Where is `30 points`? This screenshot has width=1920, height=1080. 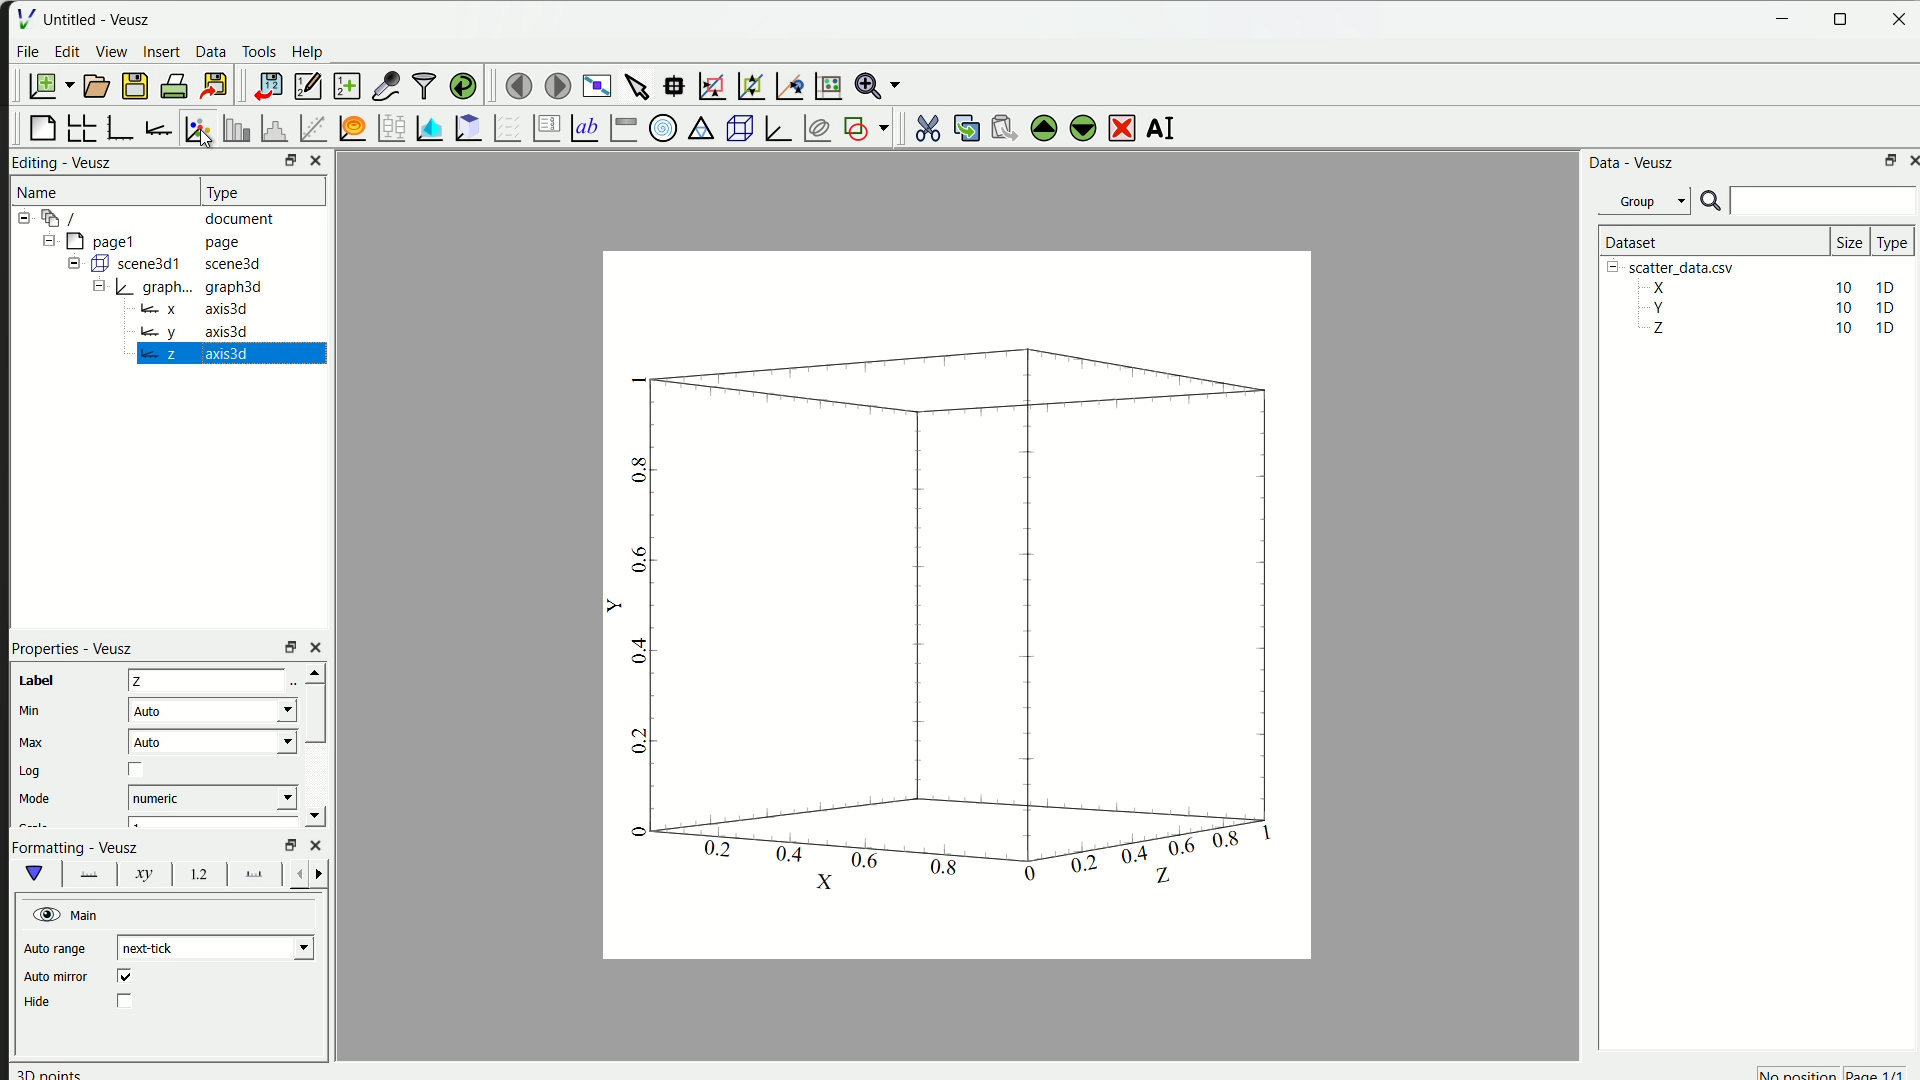
30 points is located at coordinates (50, 1070).